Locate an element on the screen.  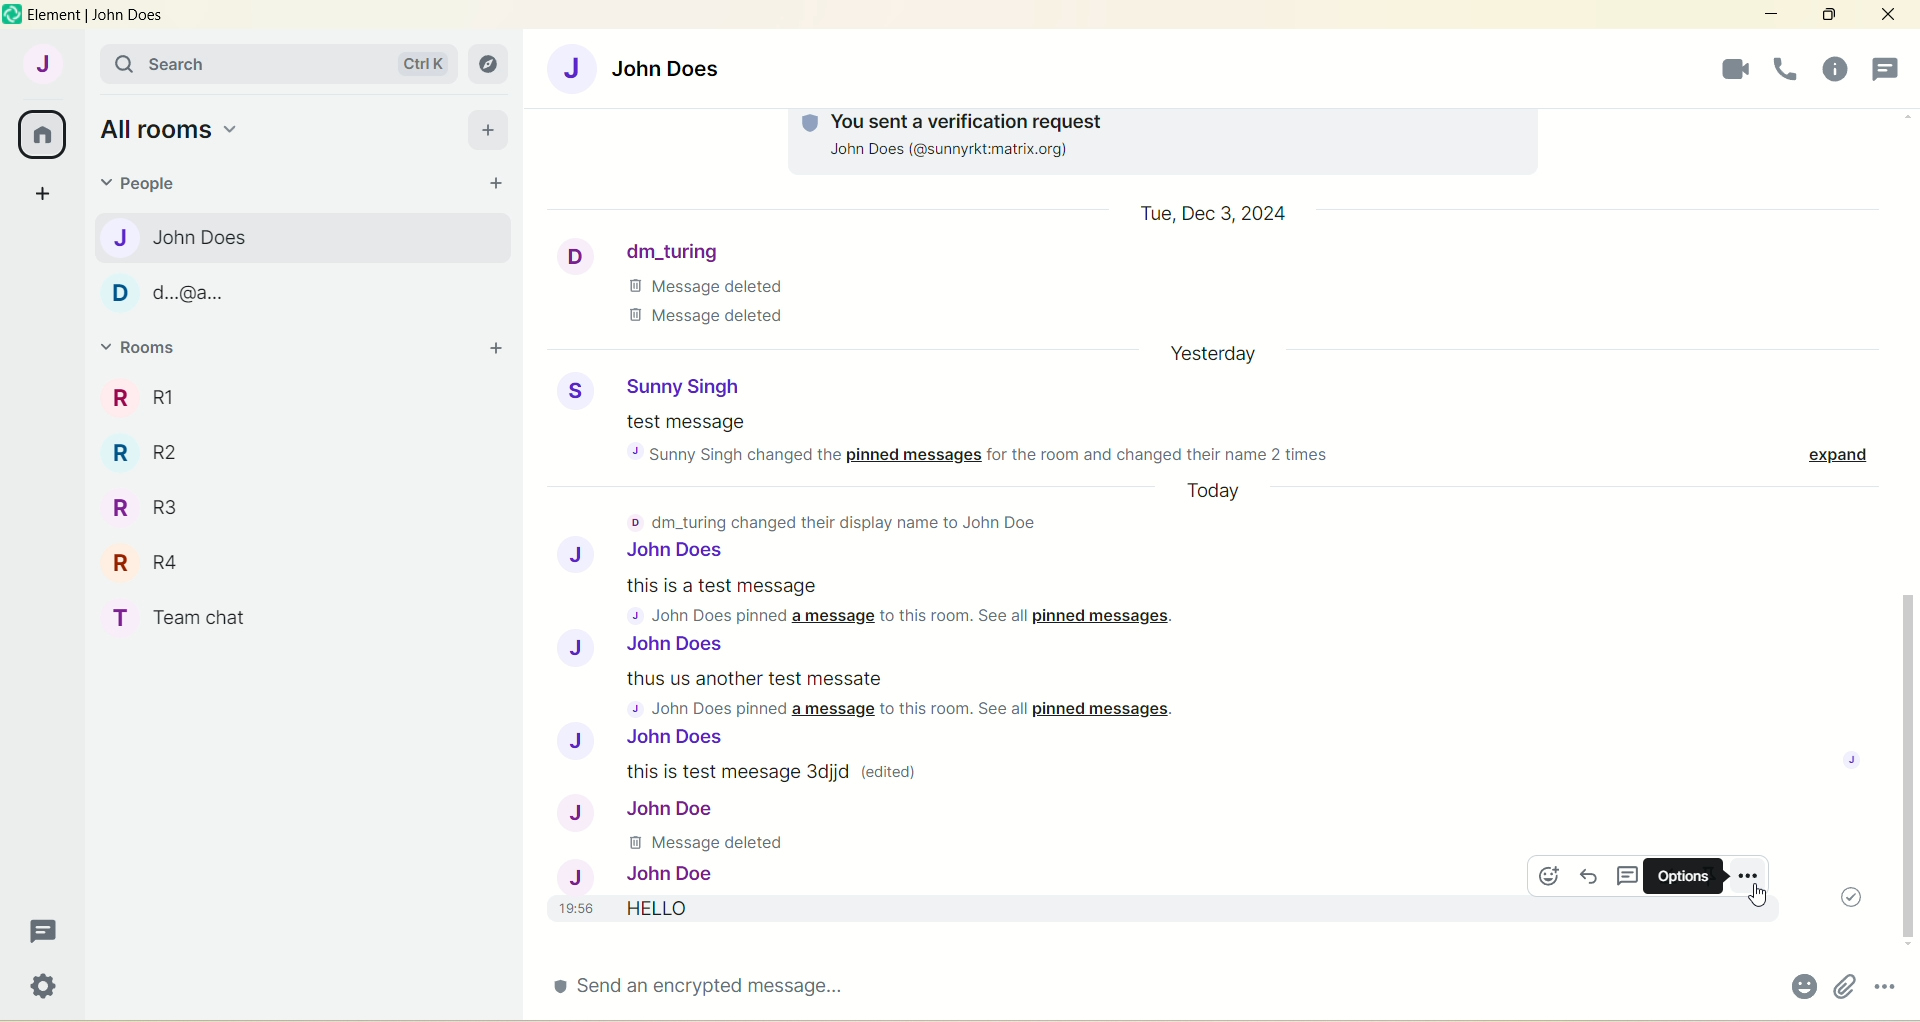
image profile is located at coordinates (1857, 759).